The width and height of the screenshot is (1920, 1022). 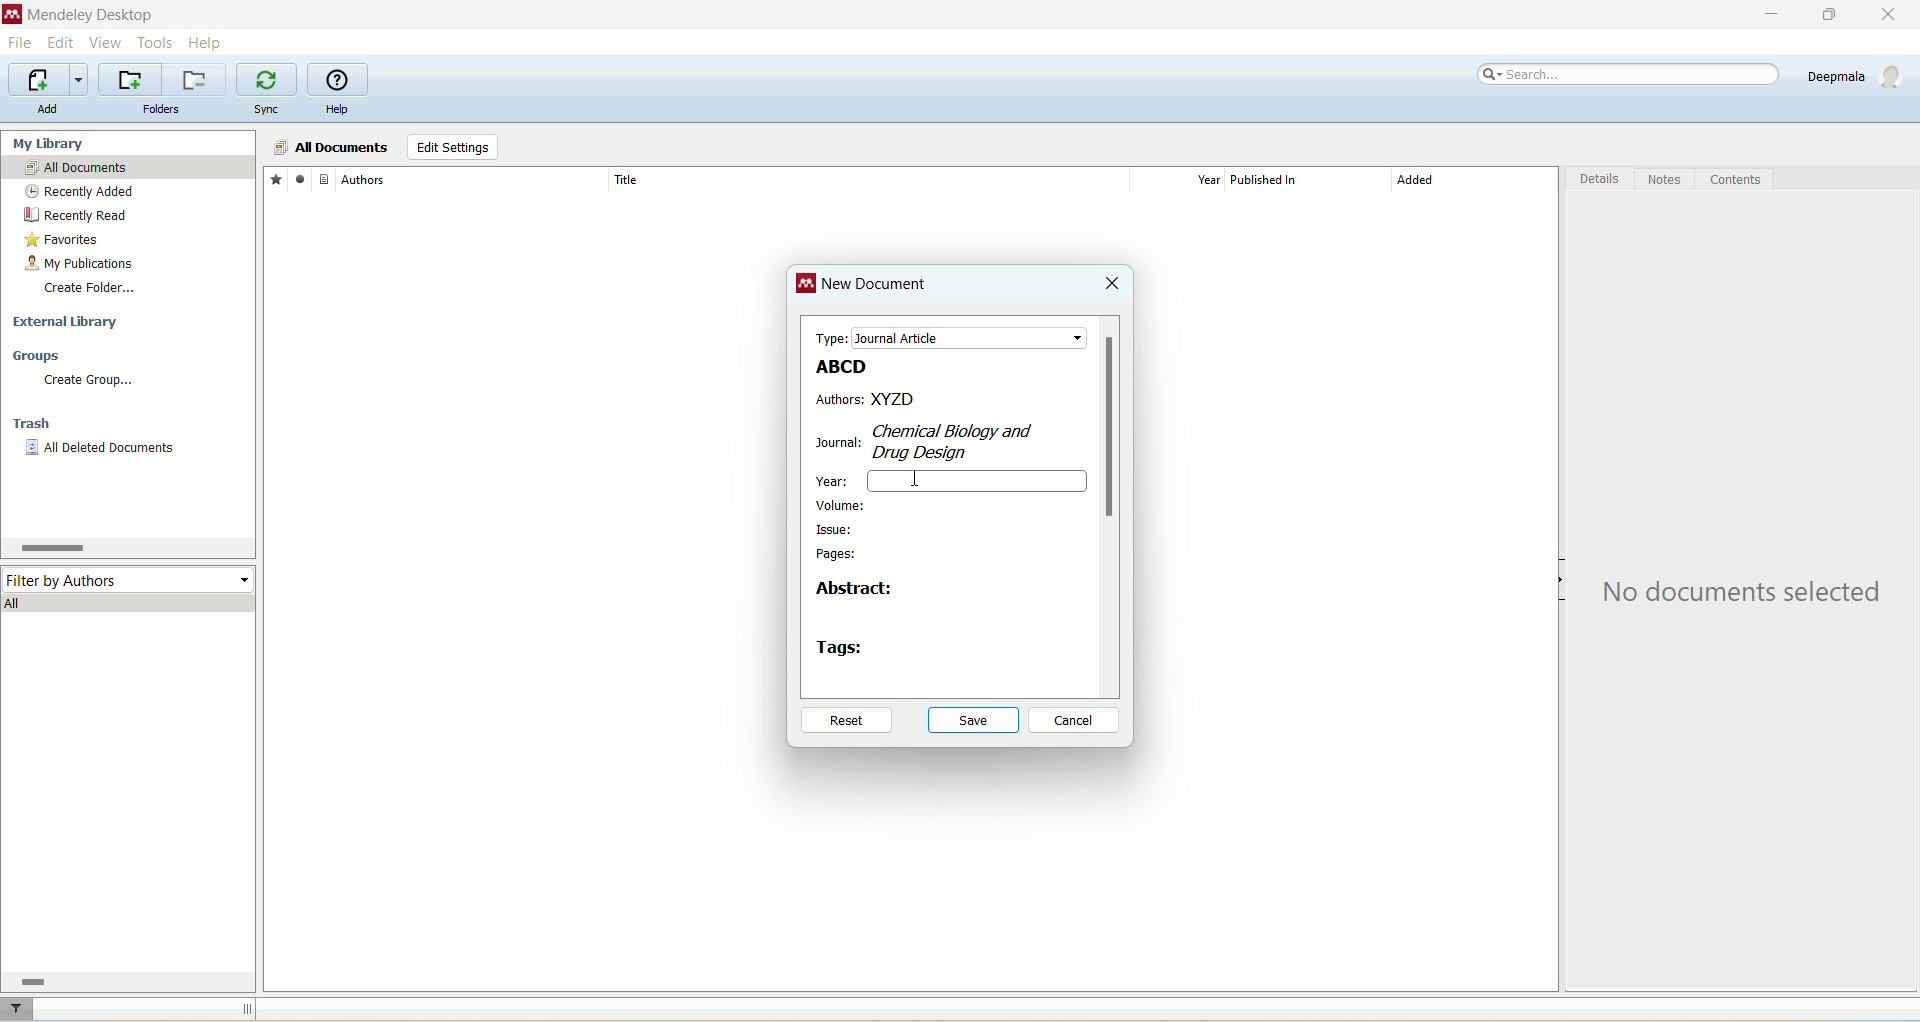 I want to click on text, so click(x=1747, y=593).